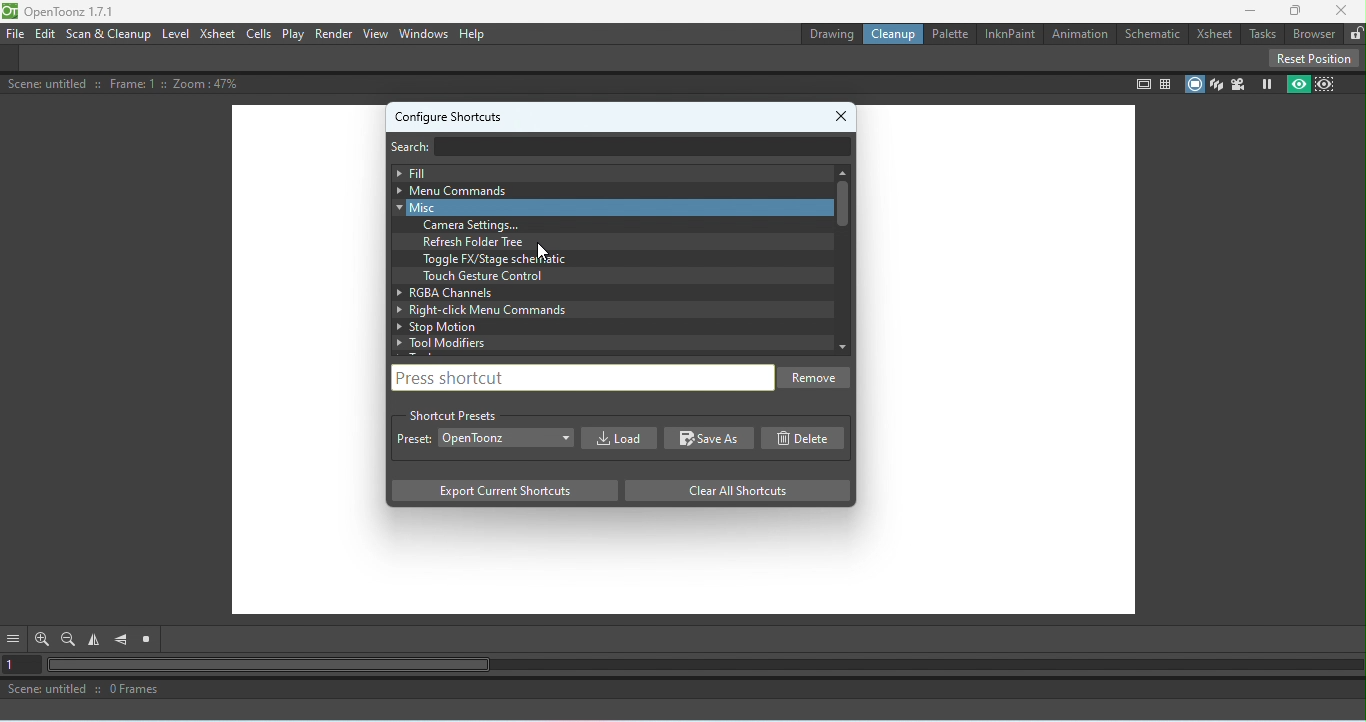  Describe the element at coordinates (261, 32) in the screenshot. I see `Cells` at that location.